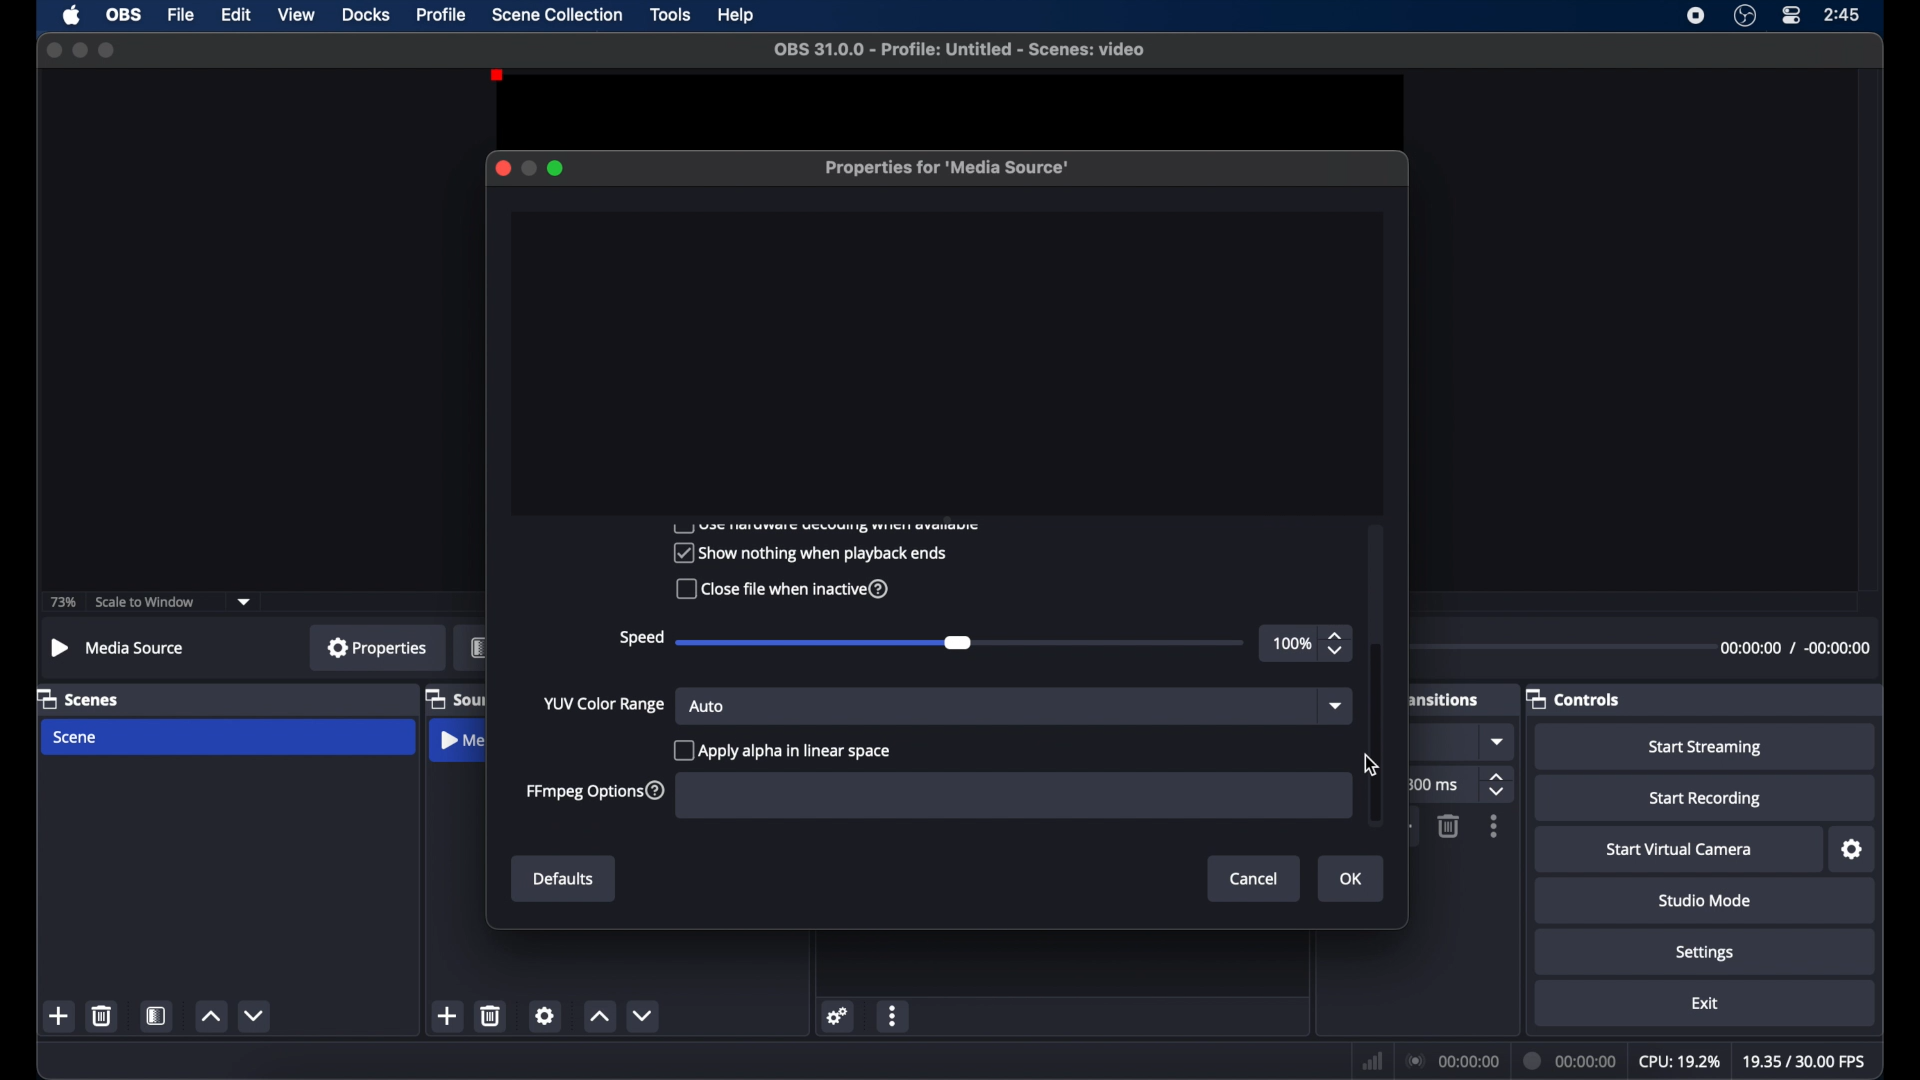 The height and width of the screenshot is (1080, 1920). What do you see at coordinates (245, 600) in the screenshot?
I see `dropdown` at bounding box center [245, 600].